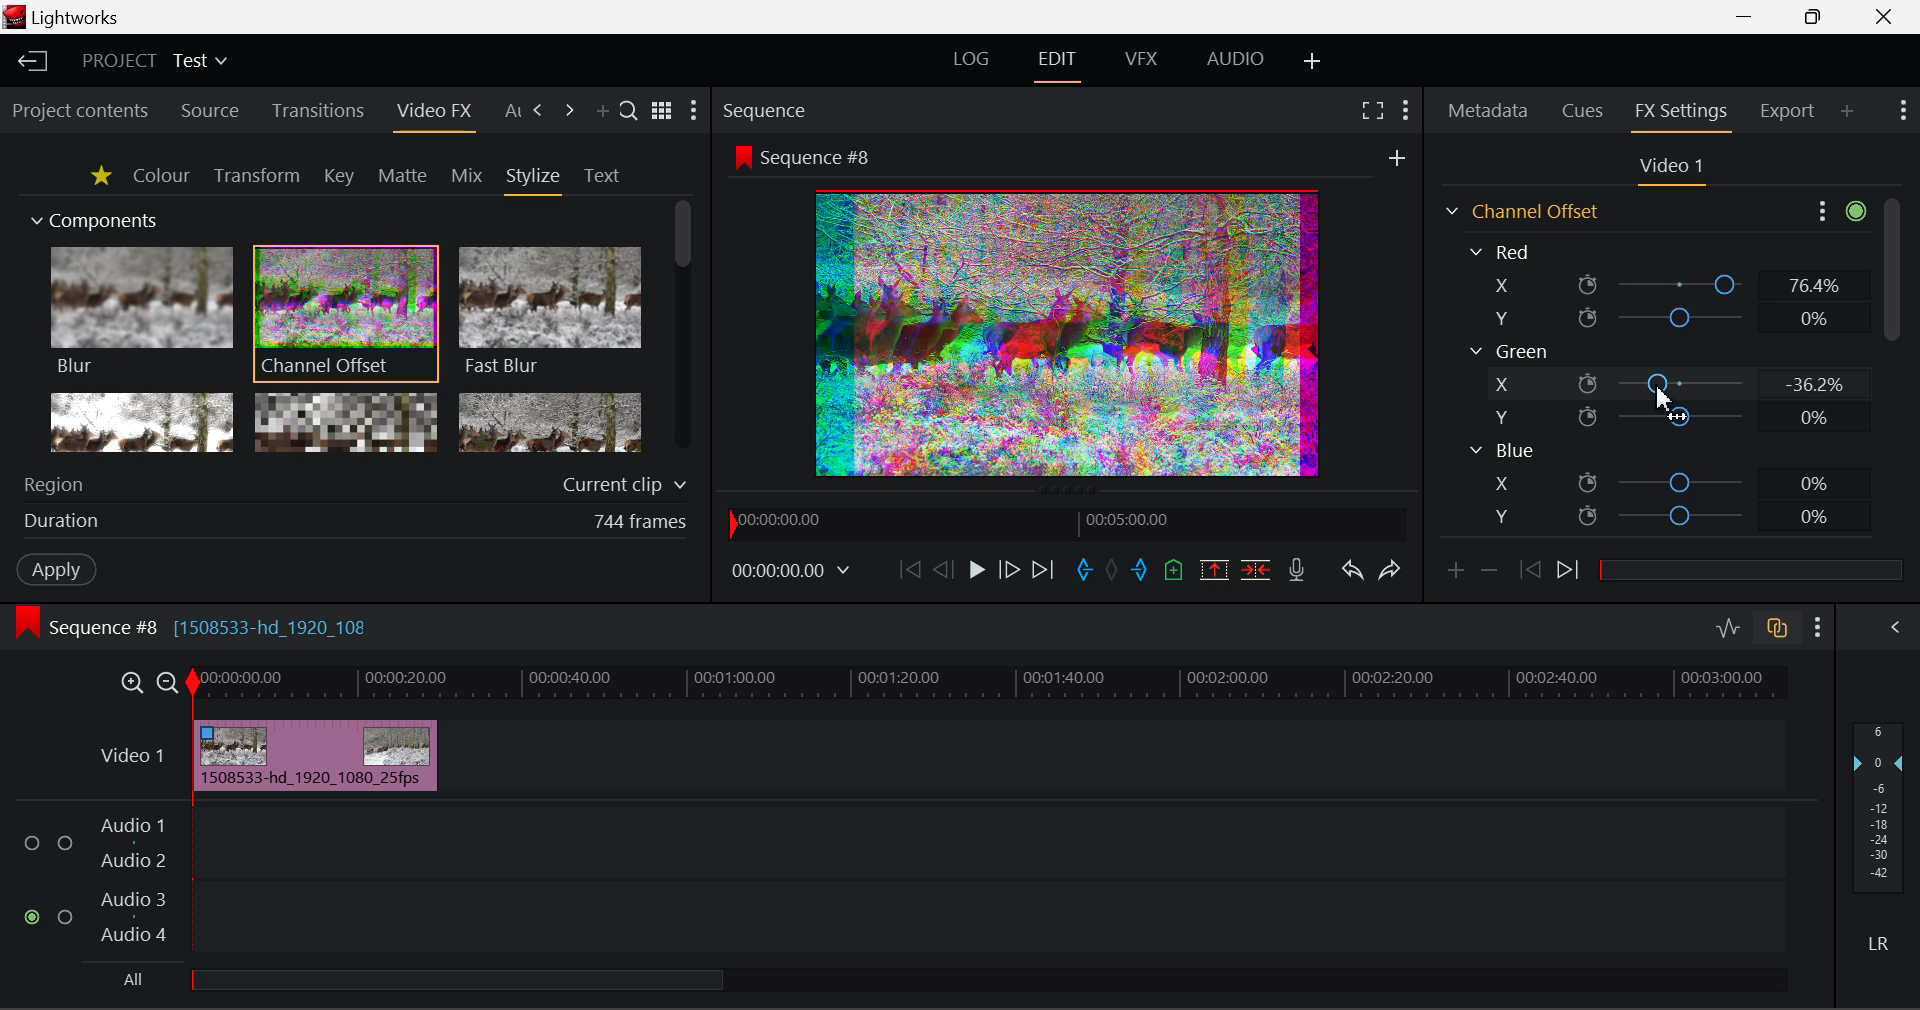 The width and height of the screenshot is (1920, 1010). What do you see at coordinates (1355, 573) in the screenshot?
I see `Undo` at bounding box center [1355, 573].